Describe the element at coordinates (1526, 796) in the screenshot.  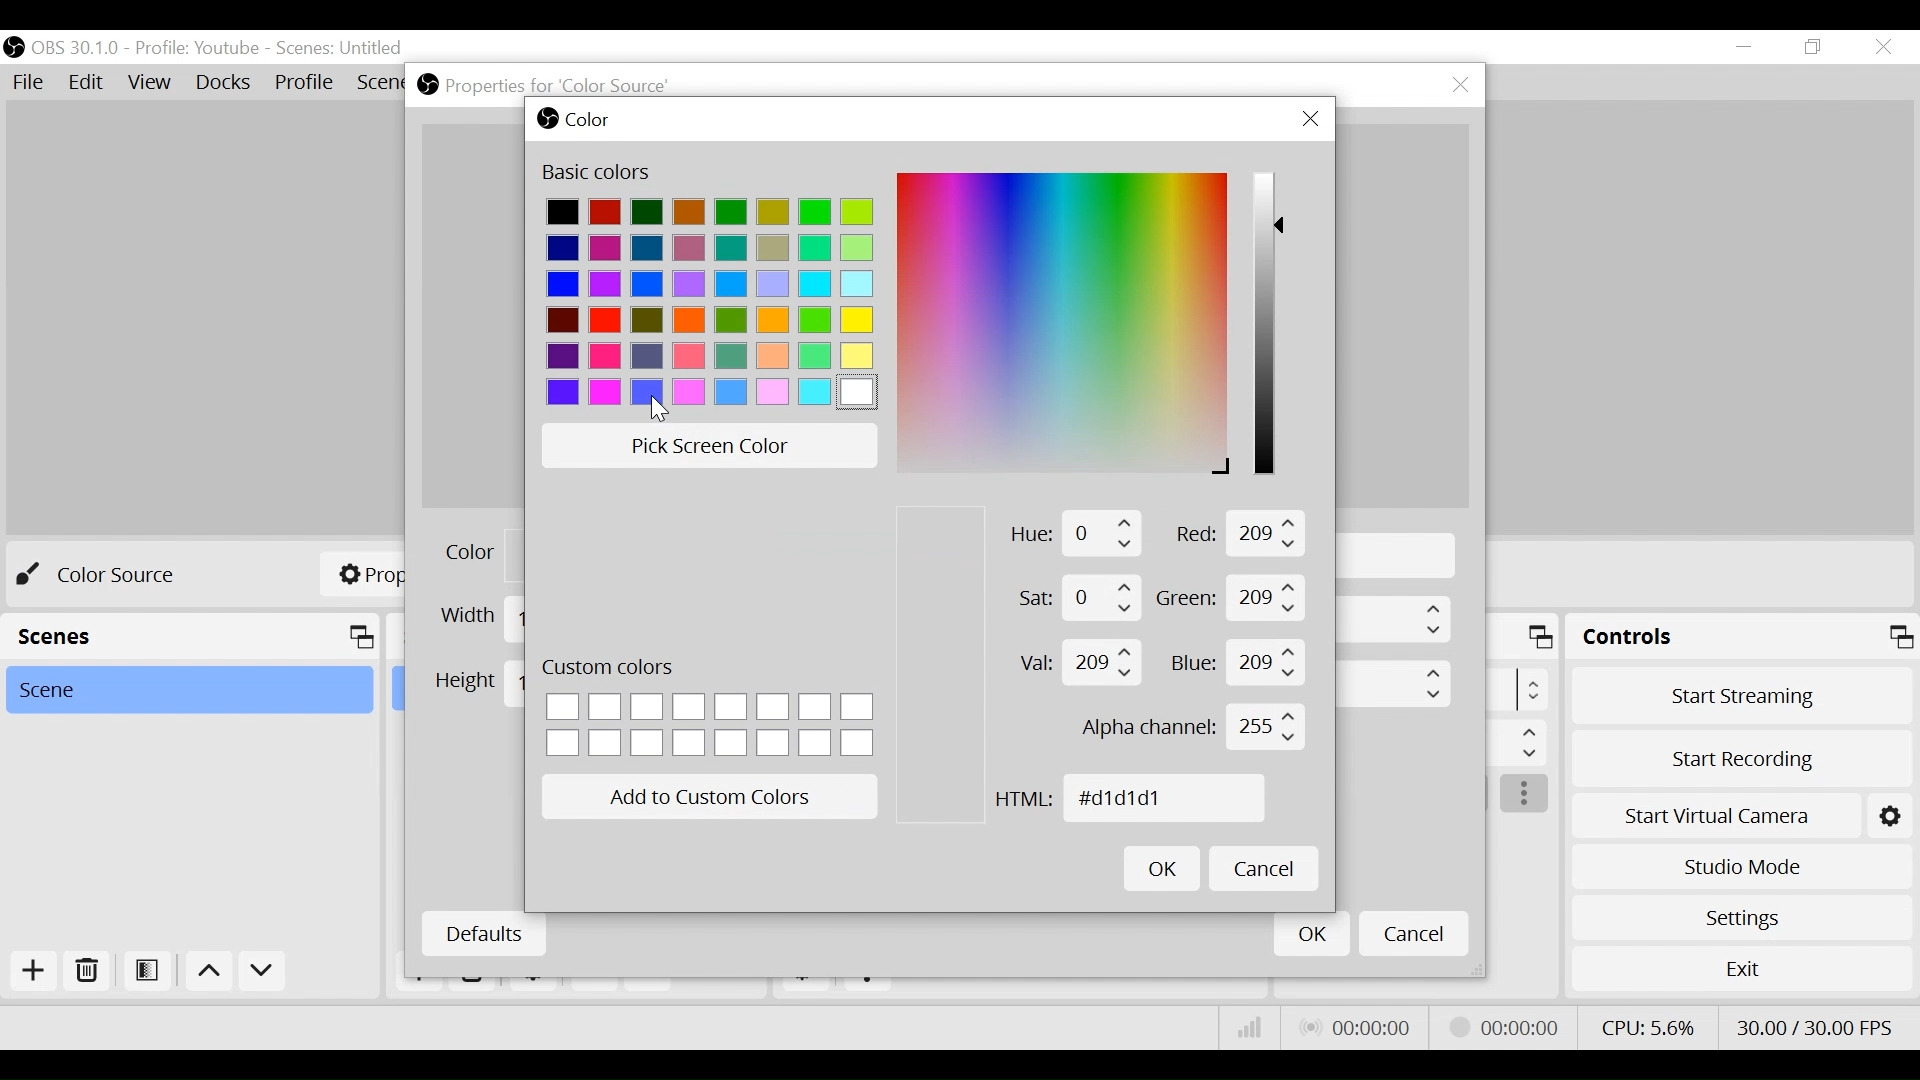
I see `more options` at that location.